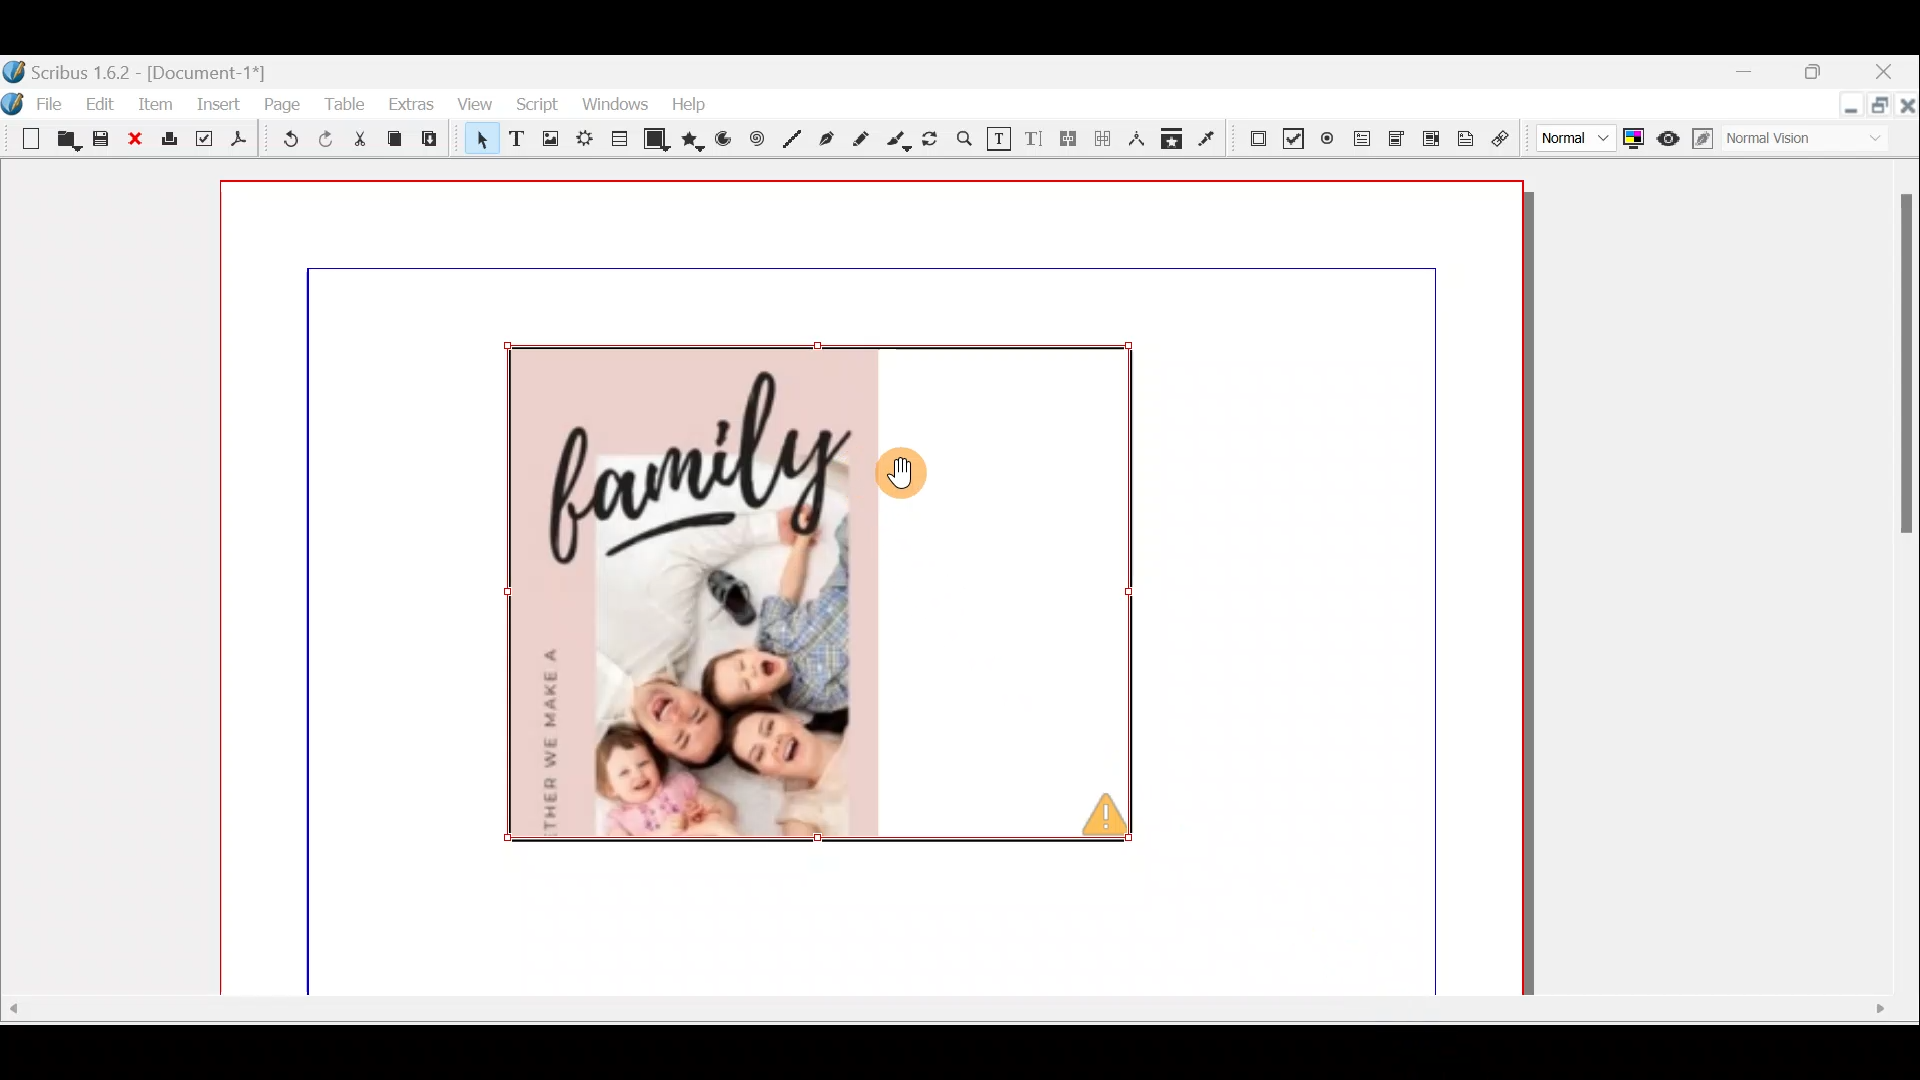  What do you see at coordinates (1634, 134) in the screenshot?
I see `Toggle colour management system` at bounding box center [1634, 134].